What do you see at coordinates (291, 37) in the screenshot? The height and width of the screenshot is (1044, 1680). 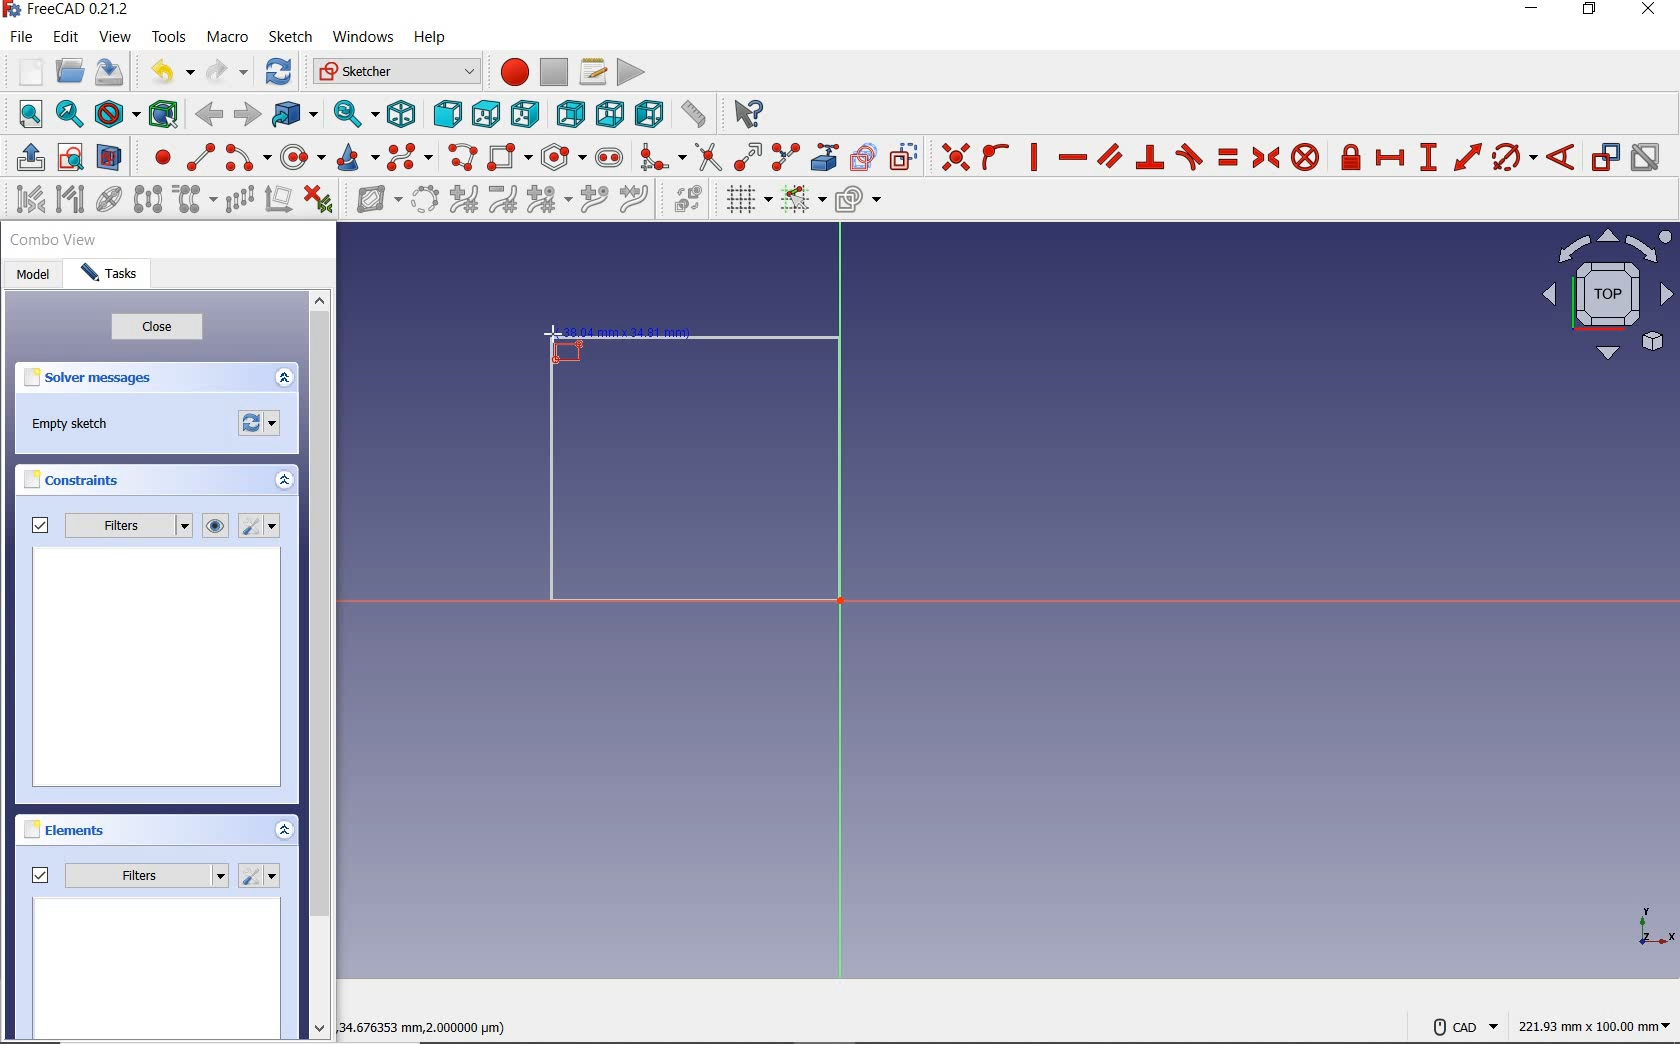 I see `sketch` at bounding box center [291, 37].